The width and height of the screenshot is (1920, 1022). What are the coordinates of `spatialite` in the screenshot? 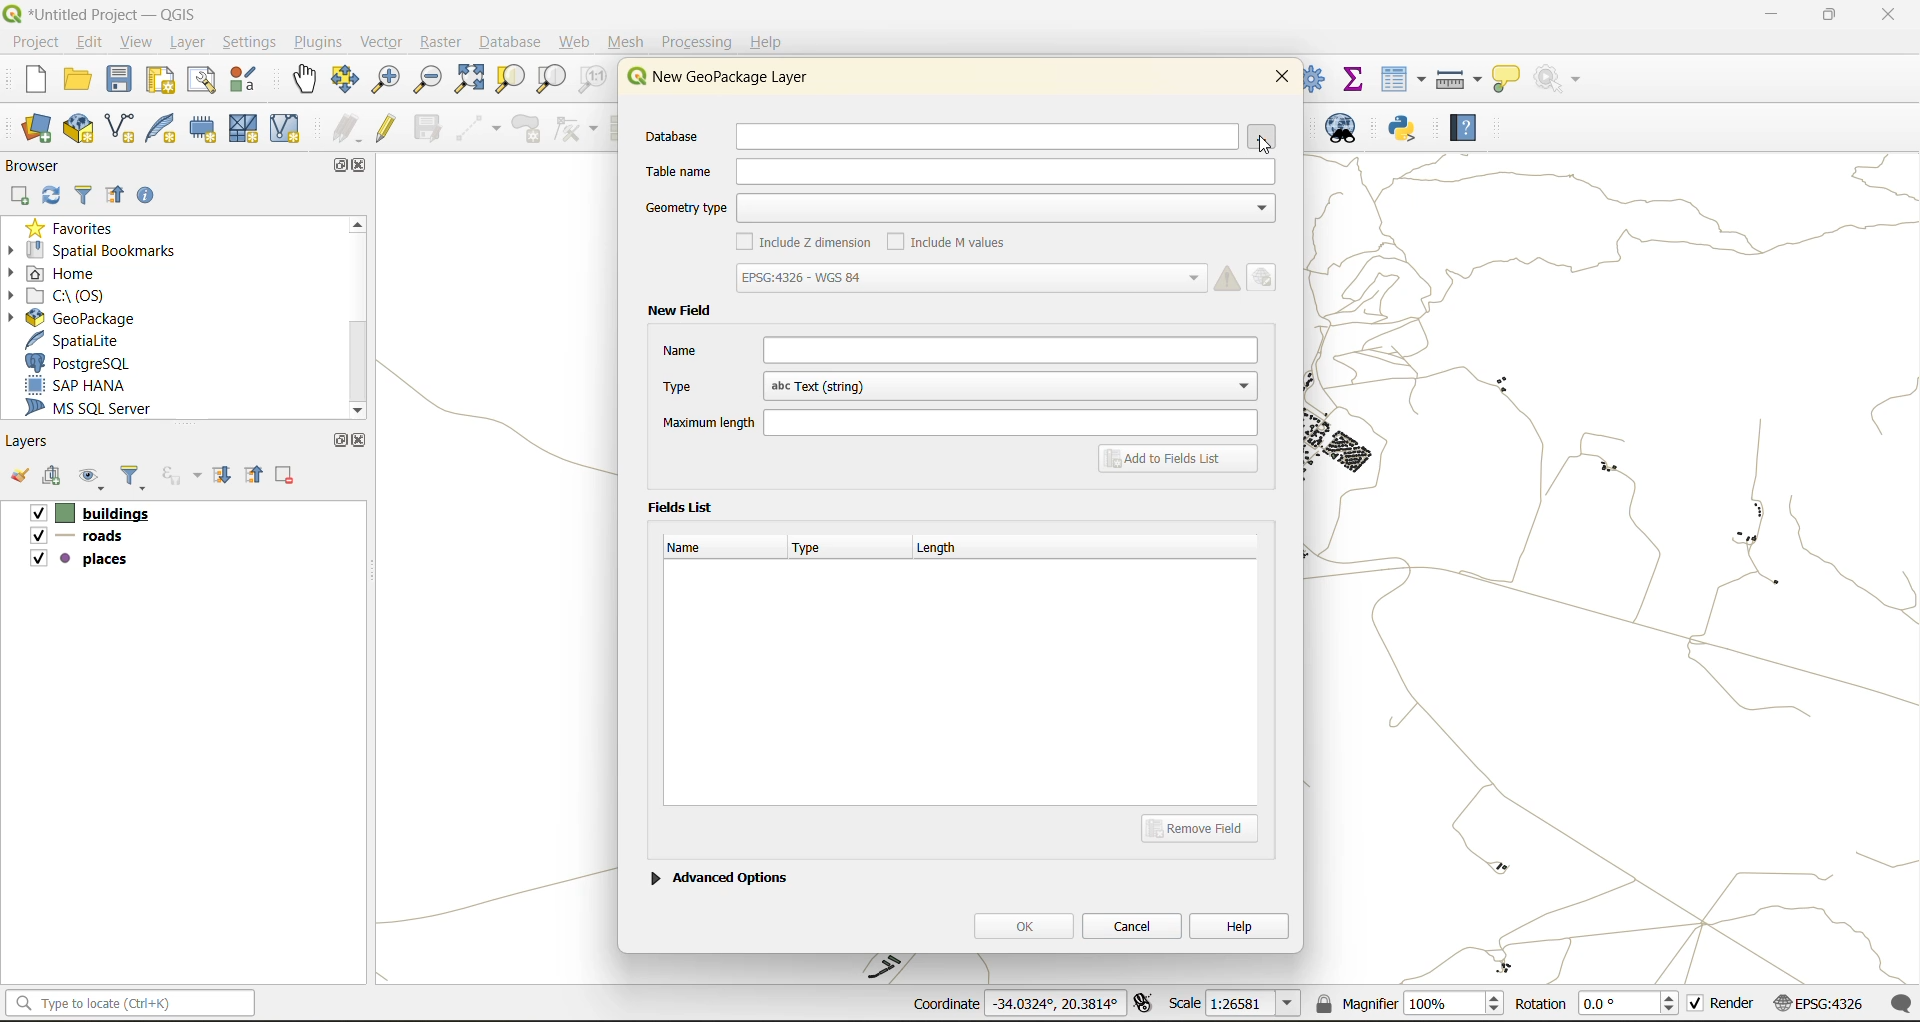 It's located at (84, 340).